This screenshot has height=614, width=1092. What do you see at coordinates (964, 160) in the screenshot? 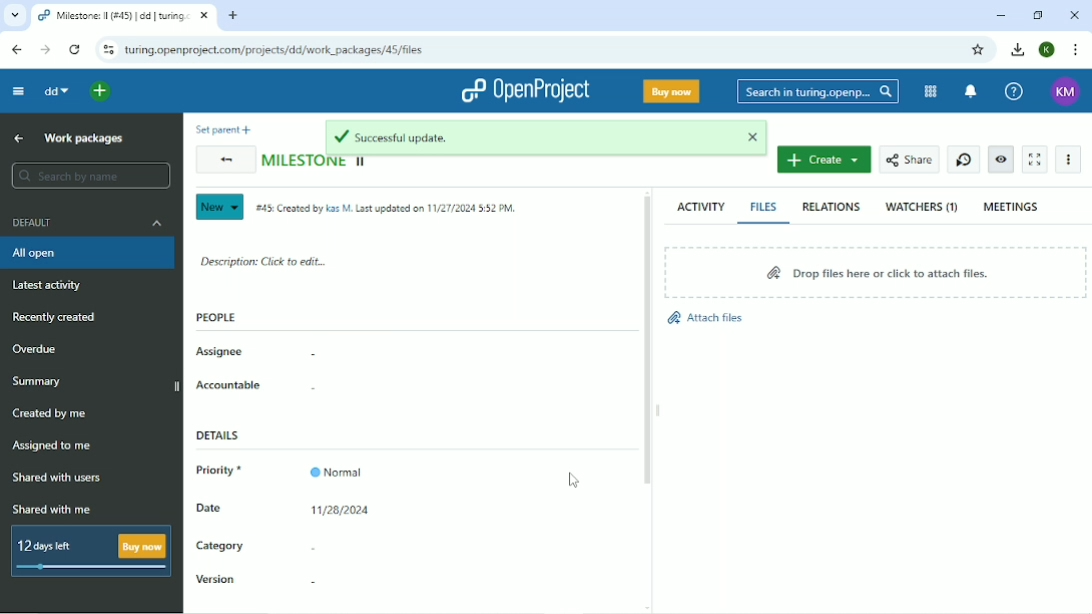
I see `Start new timer` at bounding box center [964, 160].